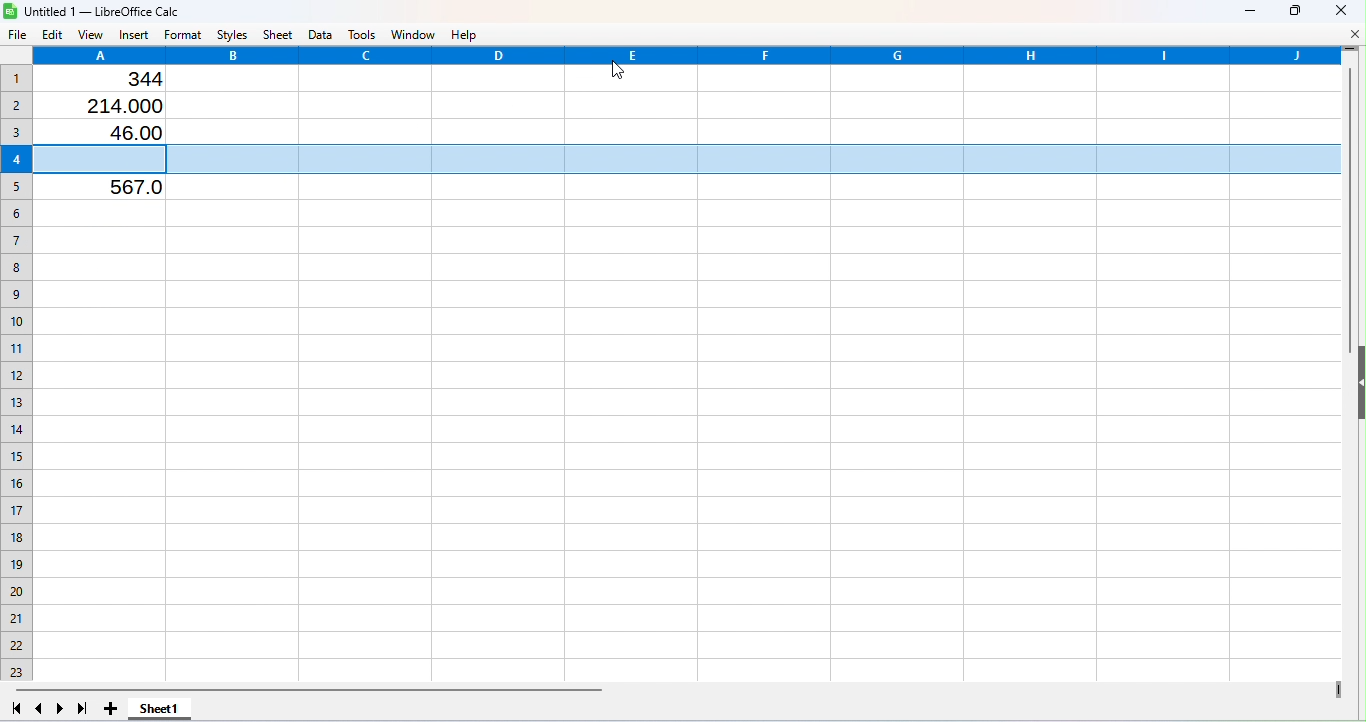 The image size is (1366, 722). What do you see at coordinates (110, 708) in the screenshot?
I see `Add a new sheet` at bounding box center [110, 708].